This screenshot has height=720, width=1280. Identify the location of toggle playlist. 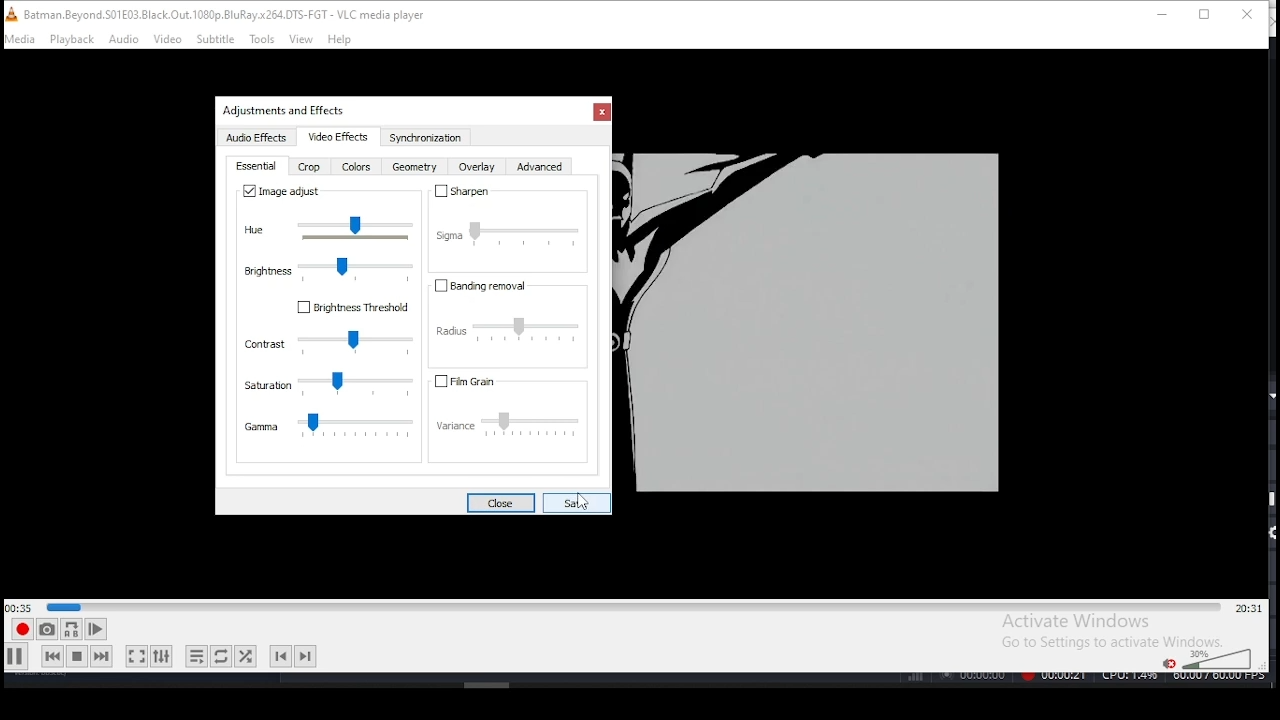
(196, 654).